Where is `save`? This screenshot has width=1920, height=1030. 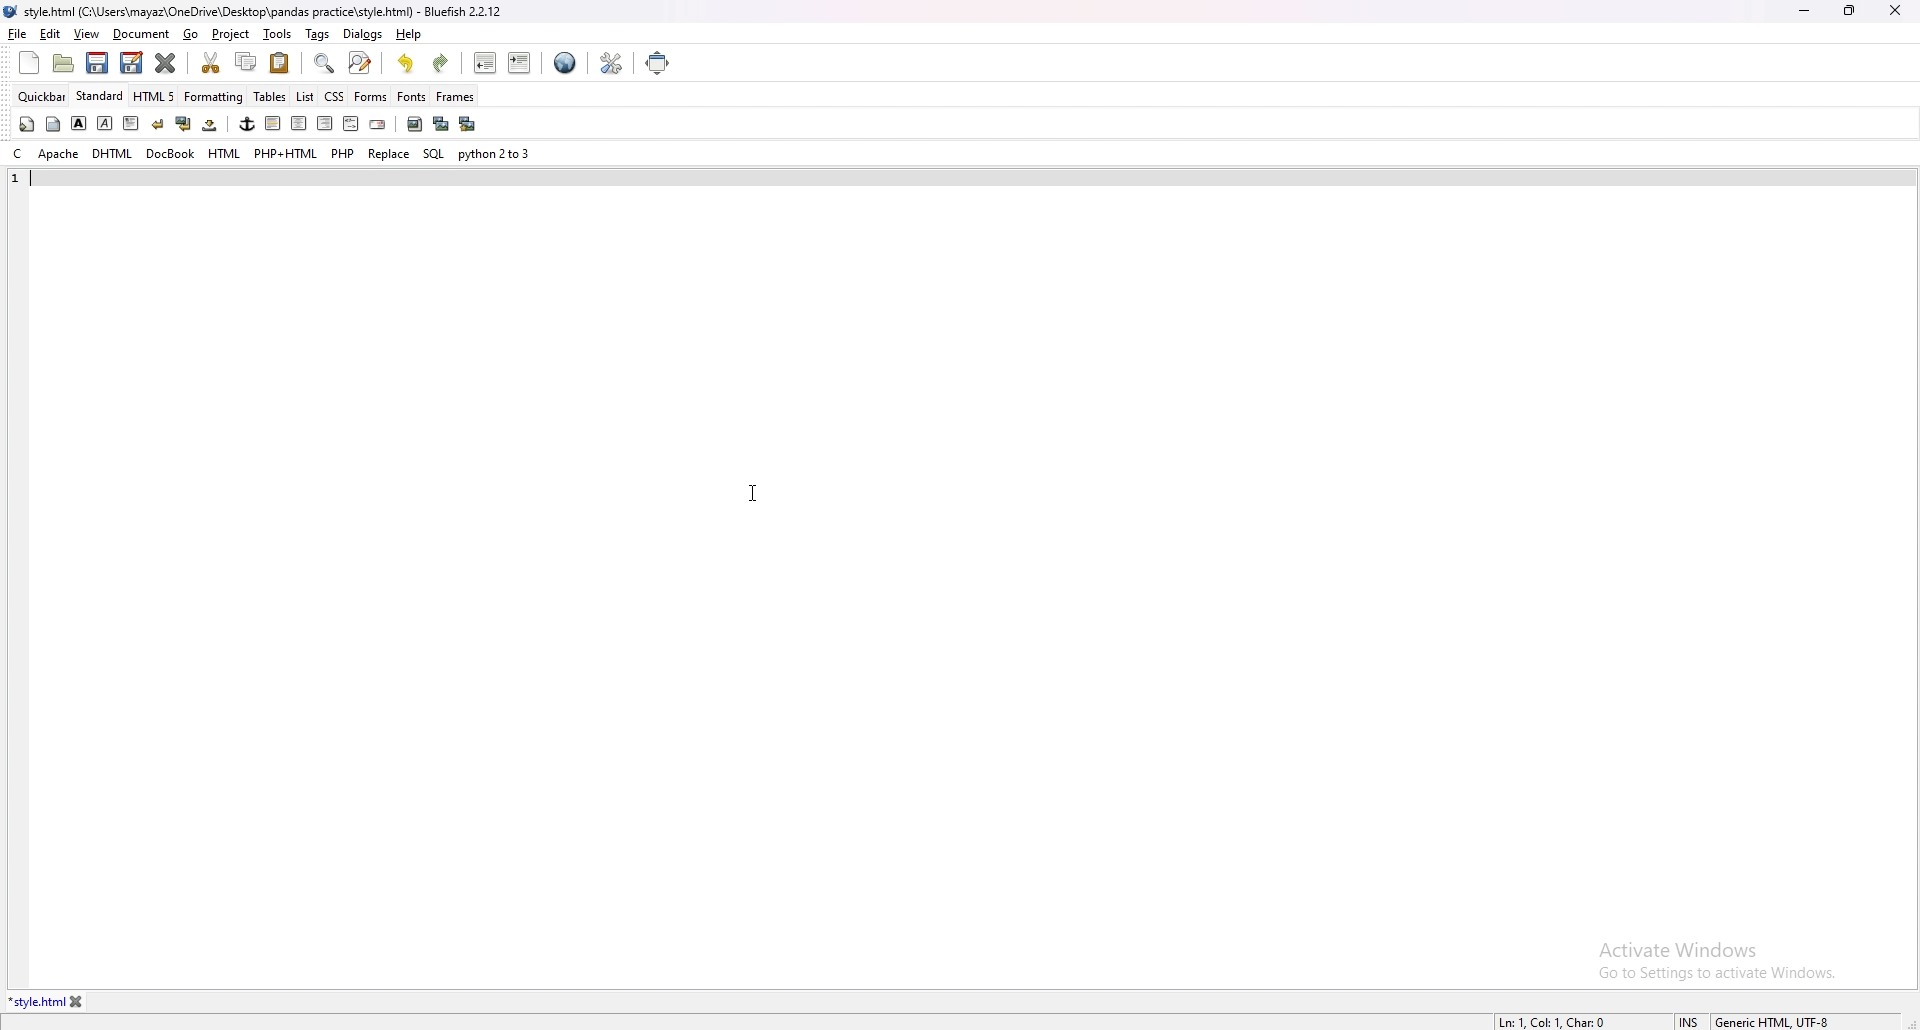
save is located at coordinates (98, 63).